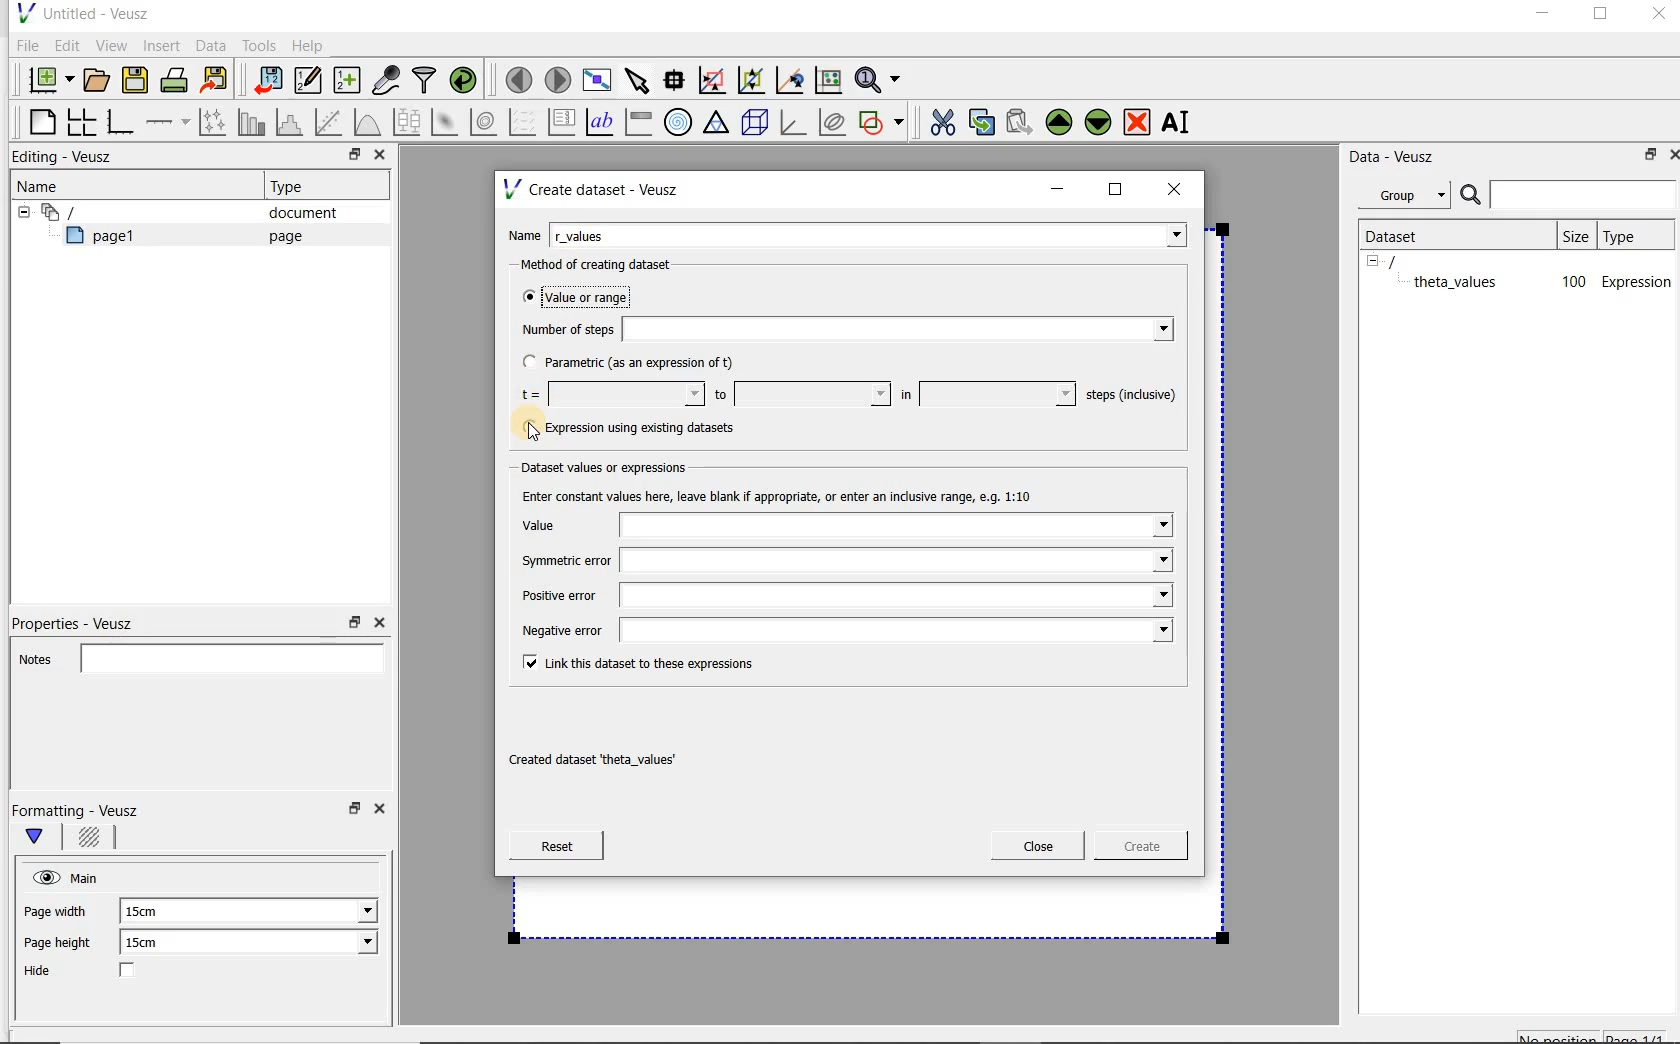 The image size is (1680, 1044). I want to click on 100, so click(1572, 283).